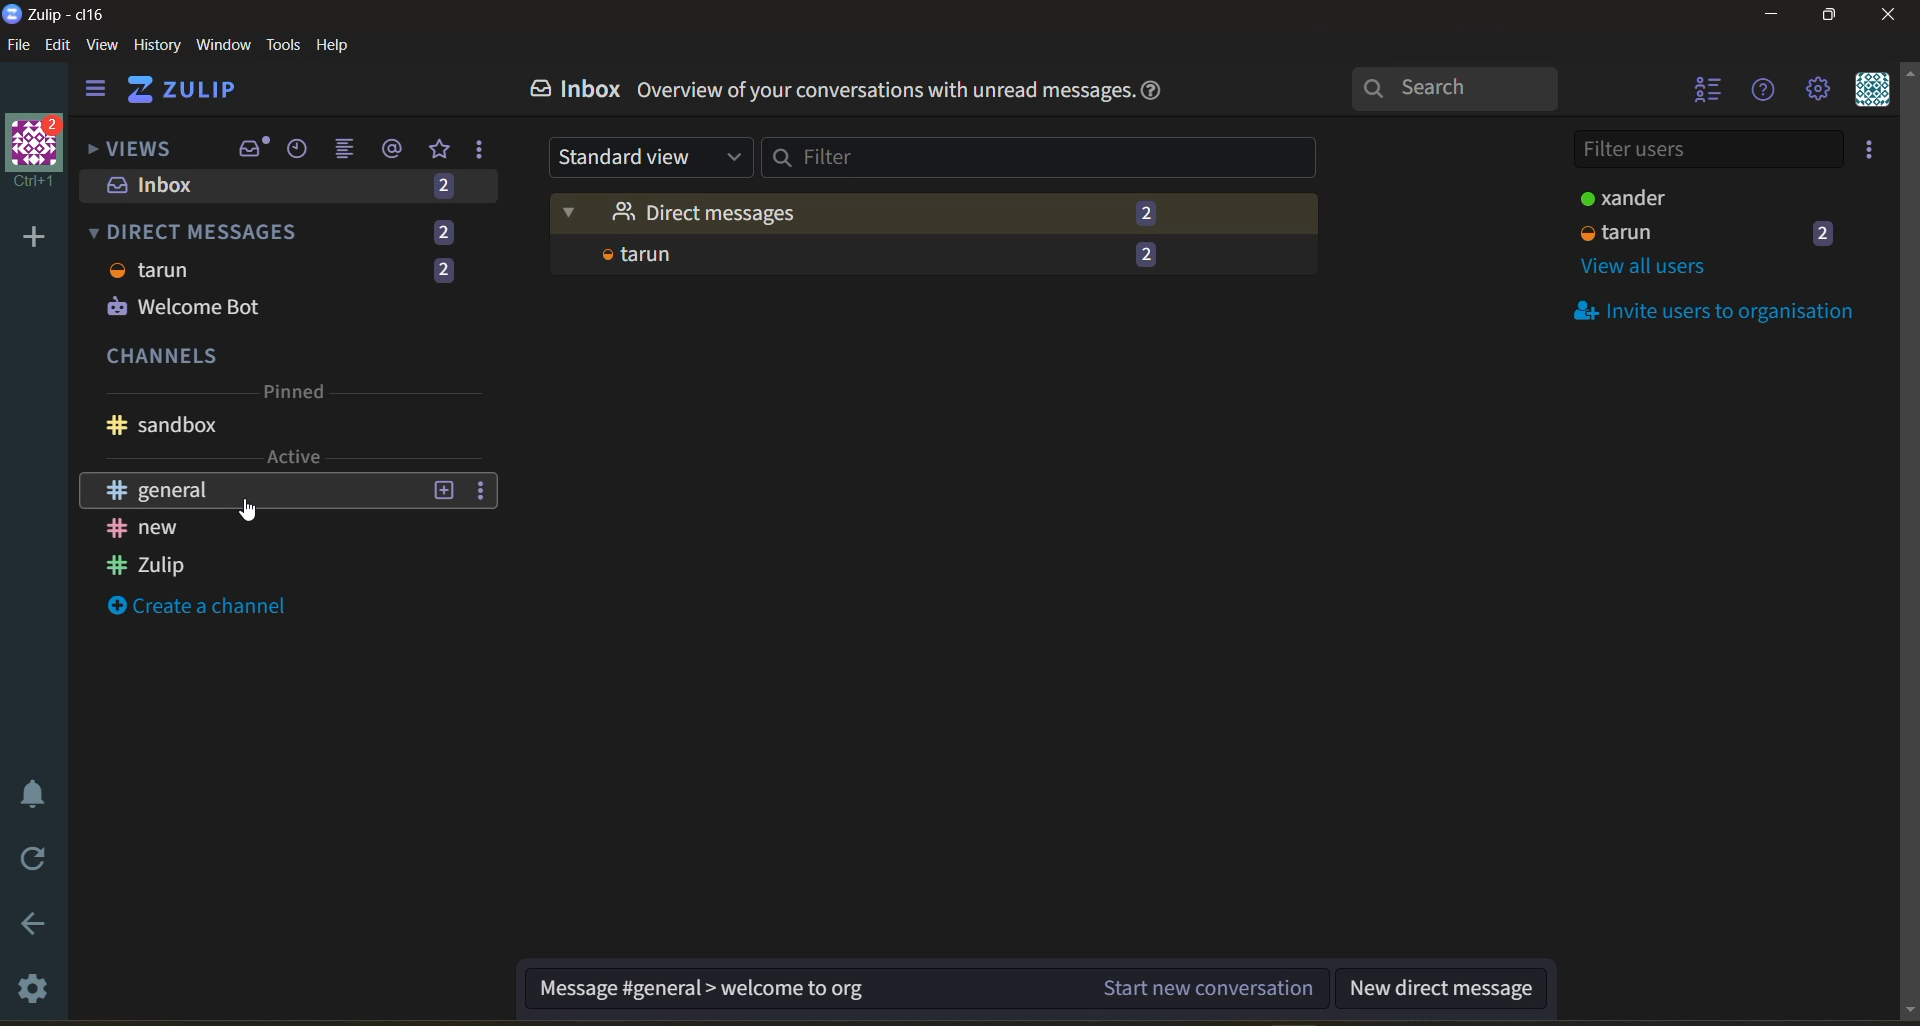 This screenshot has width=1920, height=1026. What do you see at coordinates (642, 157) in the screenshot?
I see `standard view` at bounding box center [642, 157].